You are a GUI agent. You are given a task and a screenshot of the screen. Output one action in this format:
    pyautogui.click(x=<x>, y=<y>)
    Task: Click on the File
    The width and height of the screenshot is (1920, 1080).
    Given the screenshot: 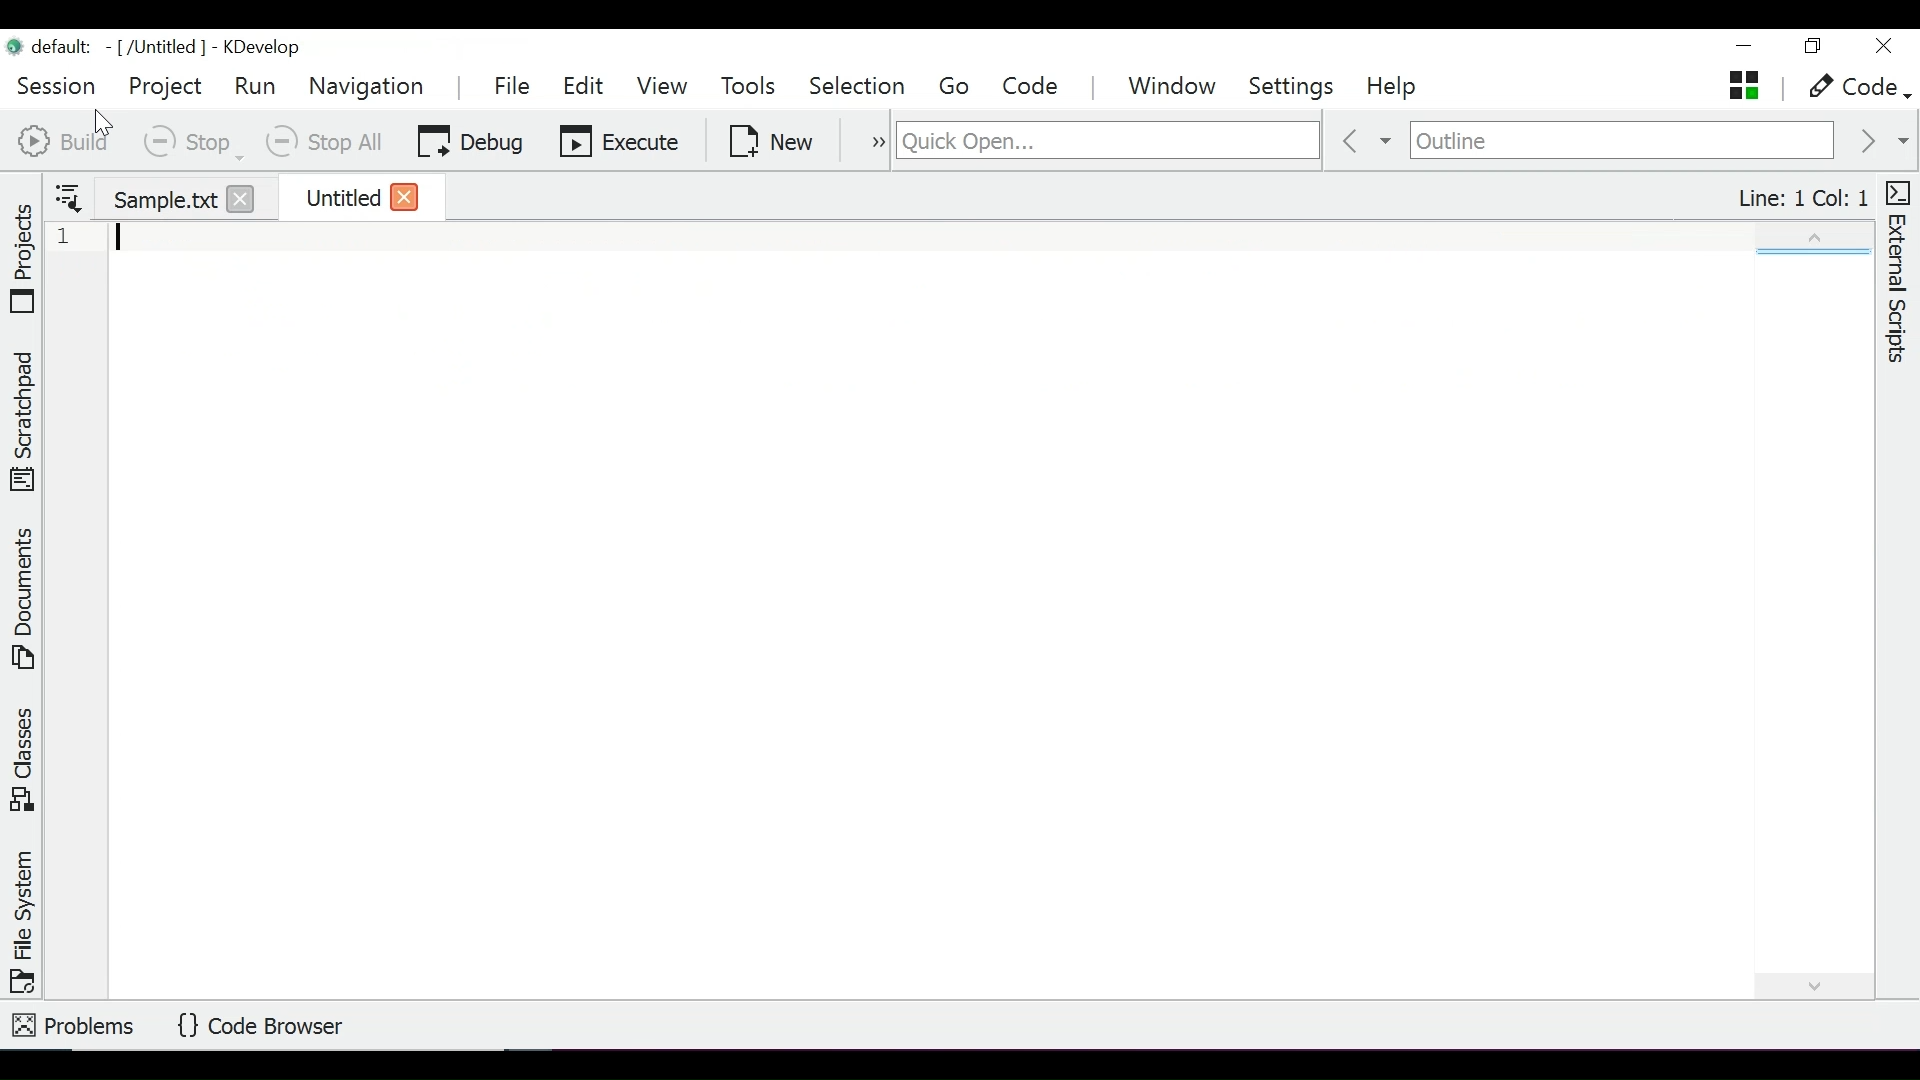 What is the action you would take?
    pyautogui.click(x=515, y=87)
    